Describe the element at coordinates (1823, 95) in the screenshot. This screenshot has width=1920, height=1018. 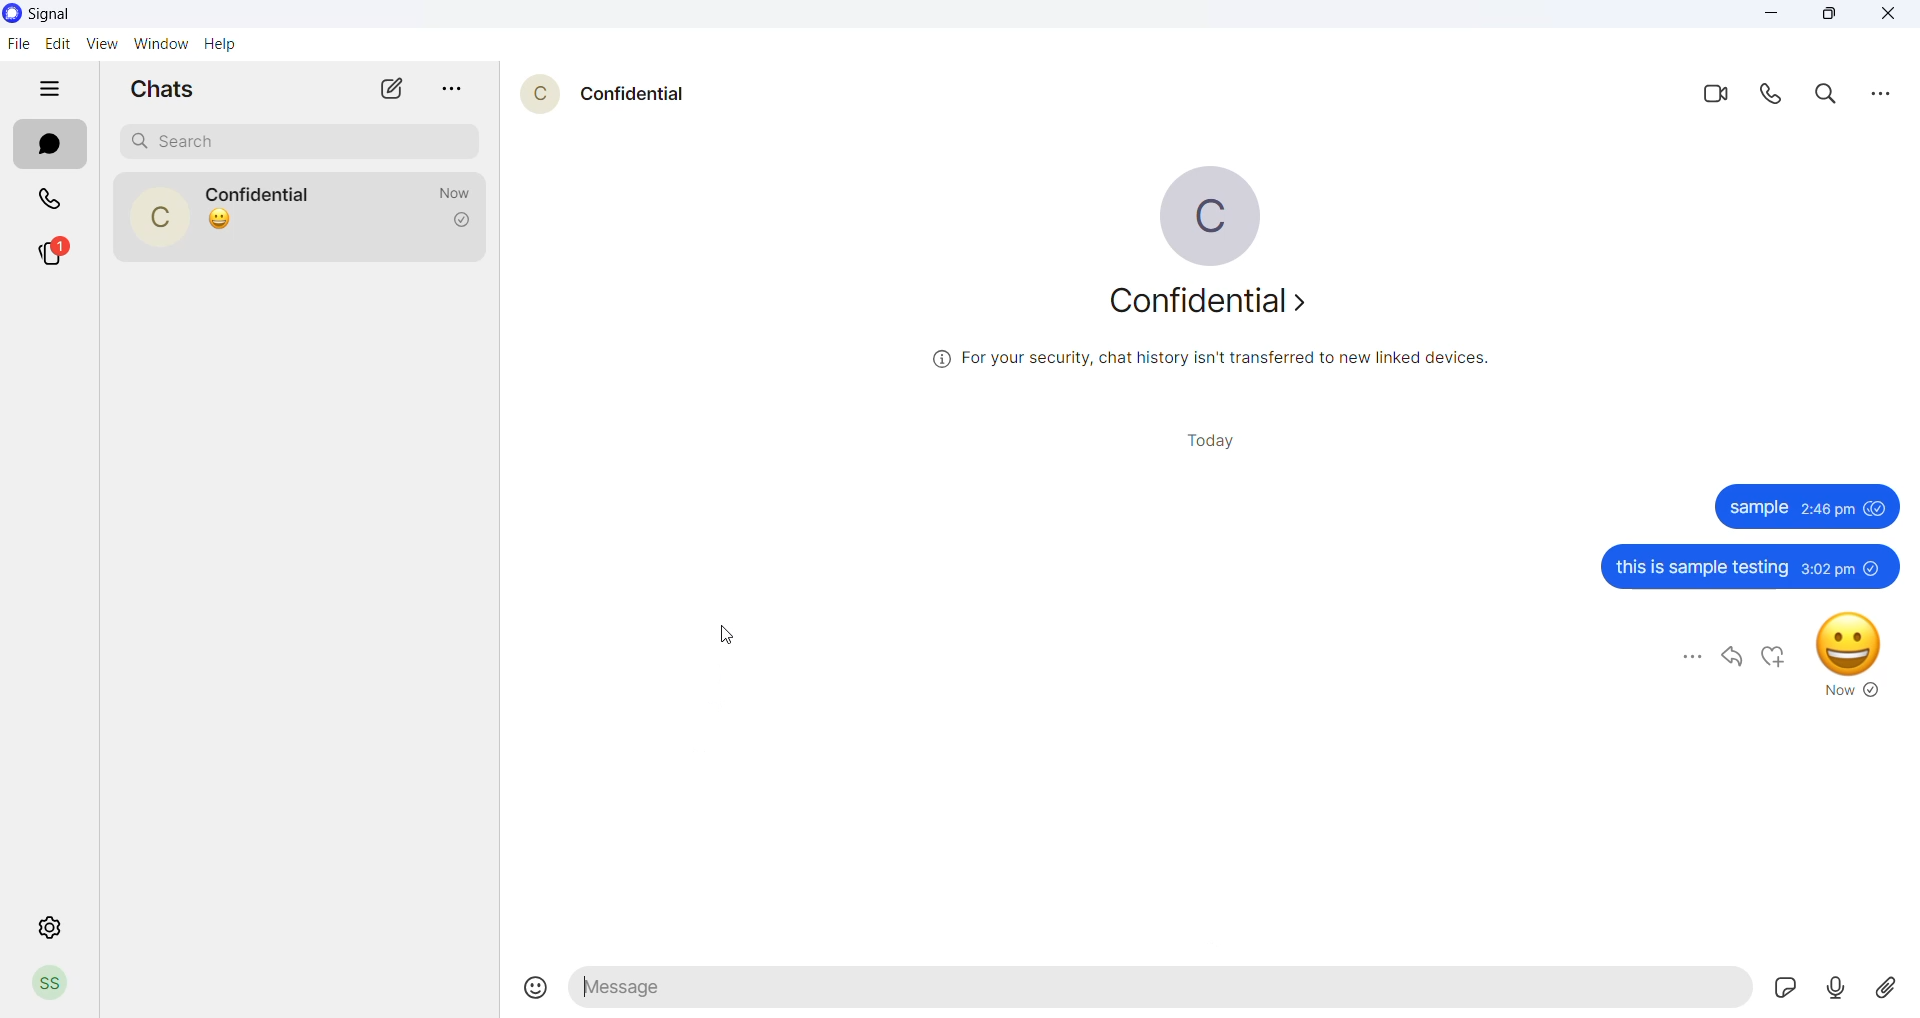
I see `search in messages` at that location.